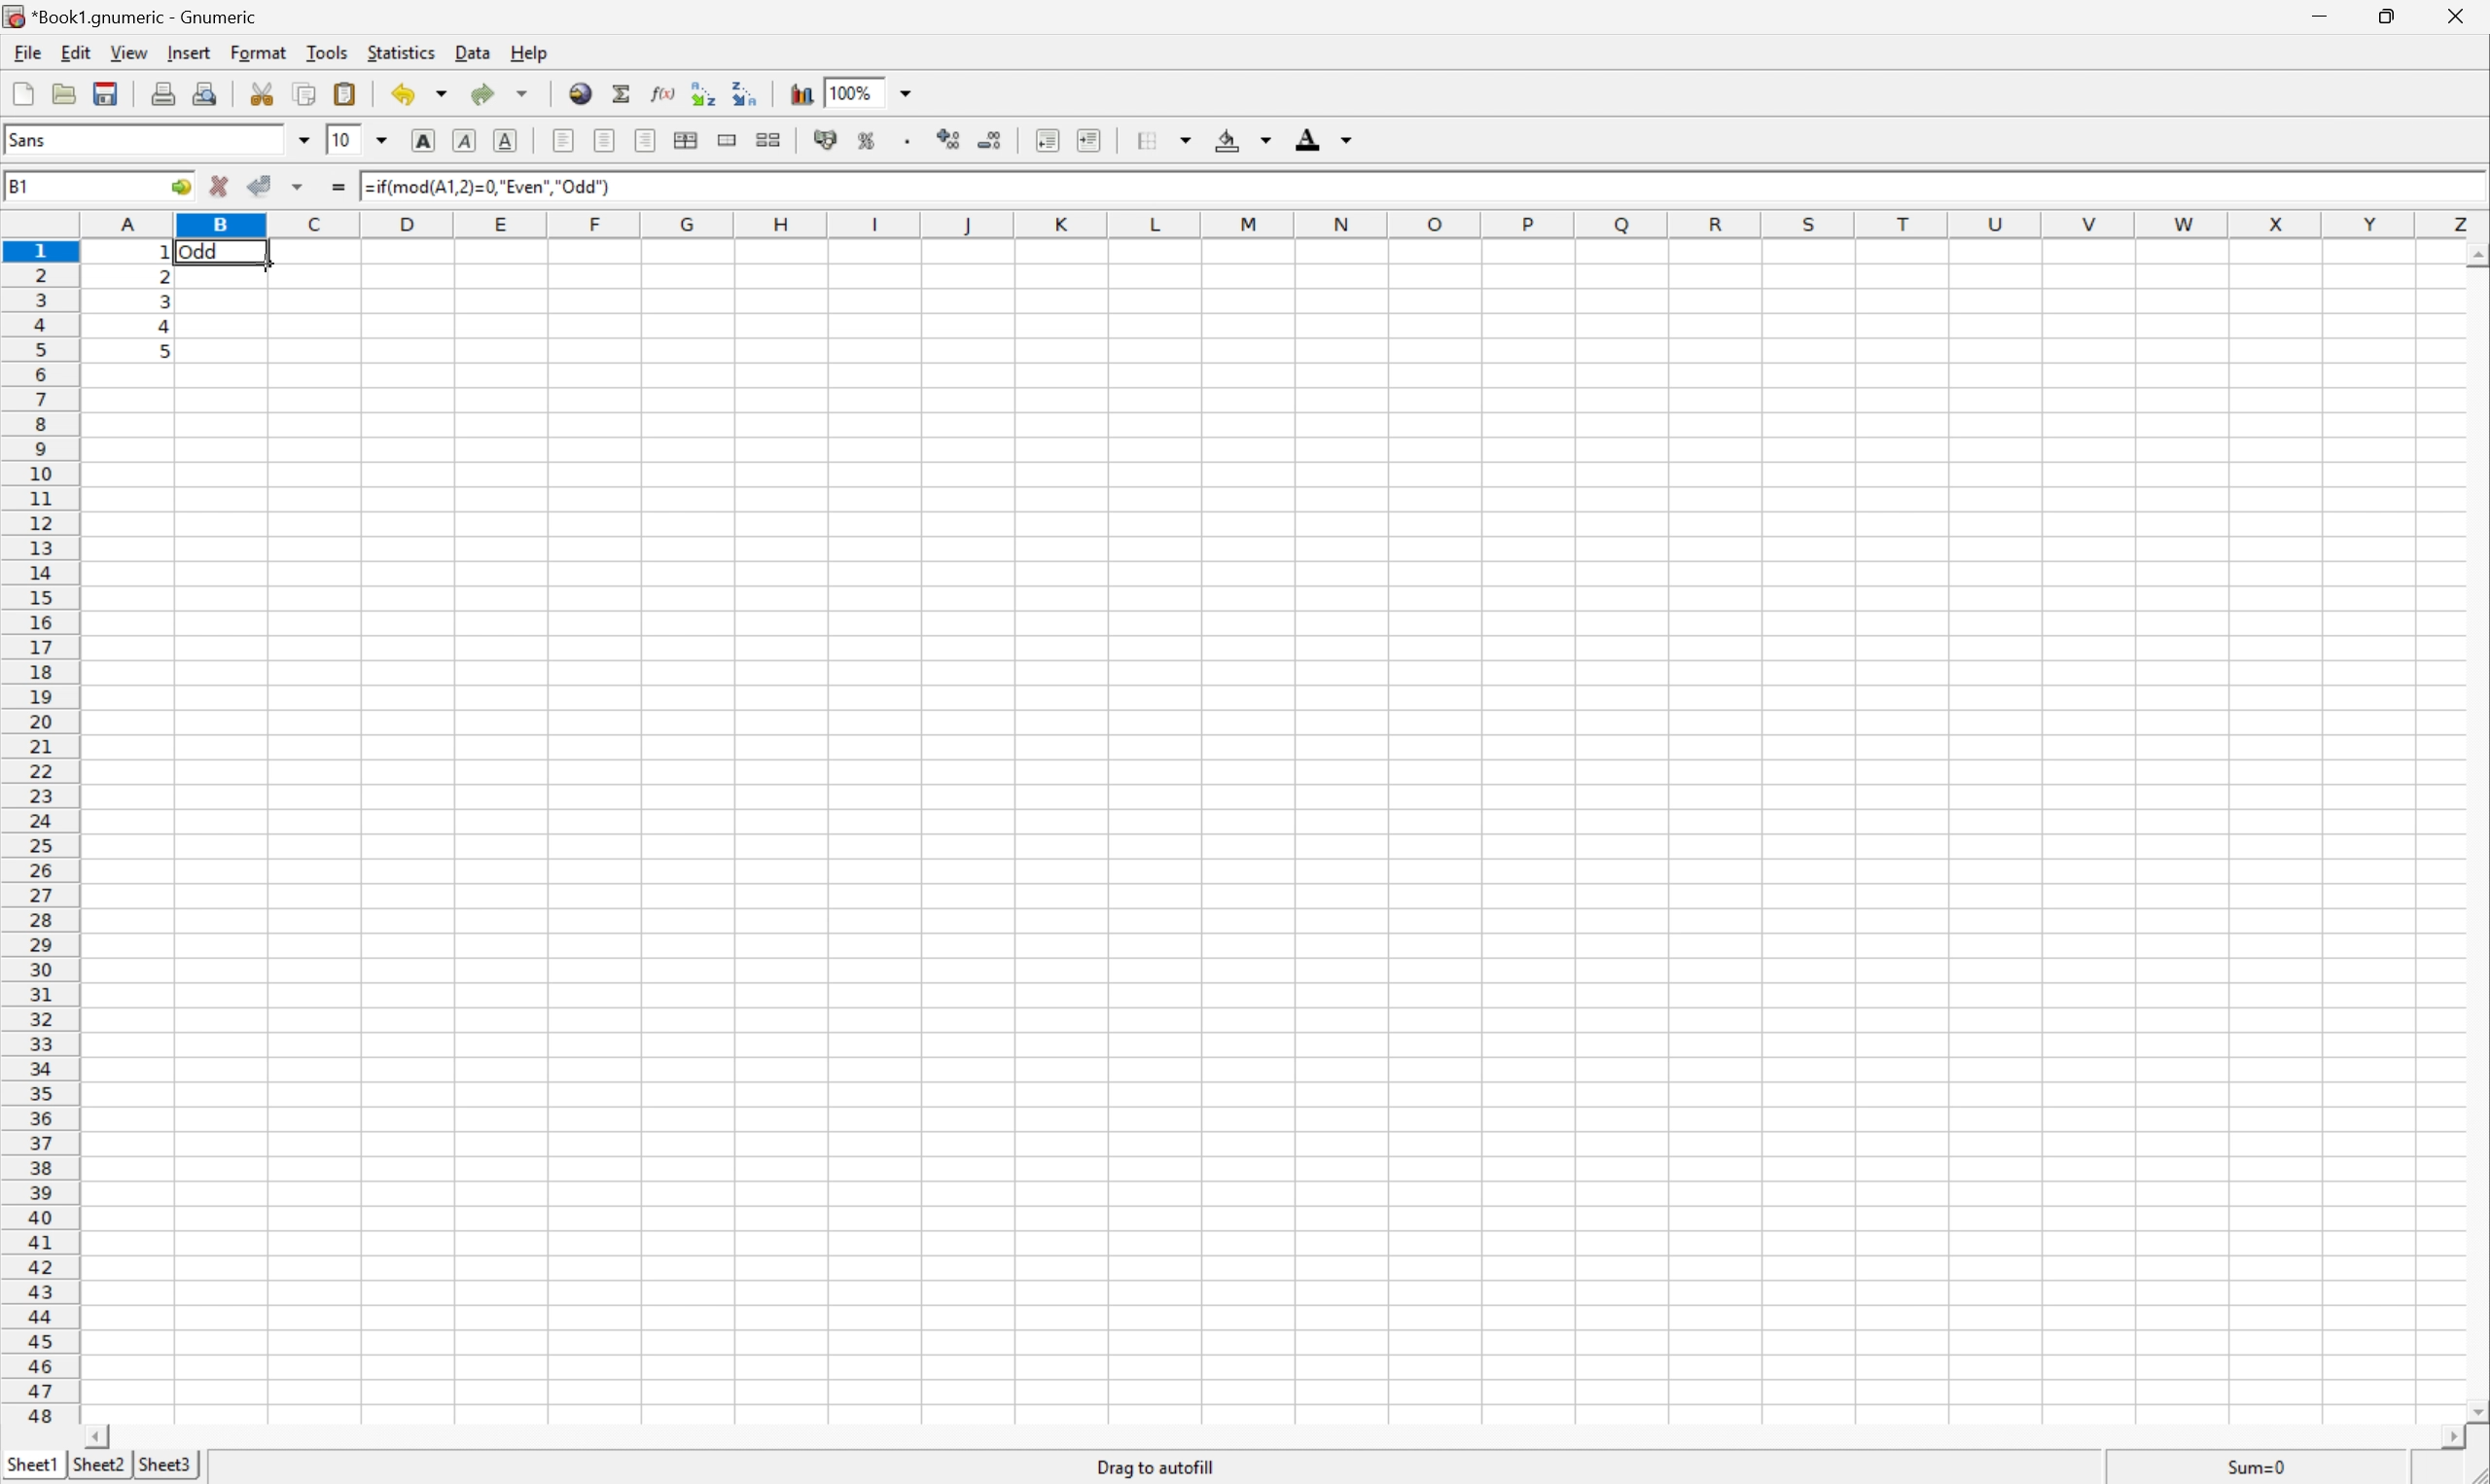  I want to click on Restore Down, so click(2391, 13).